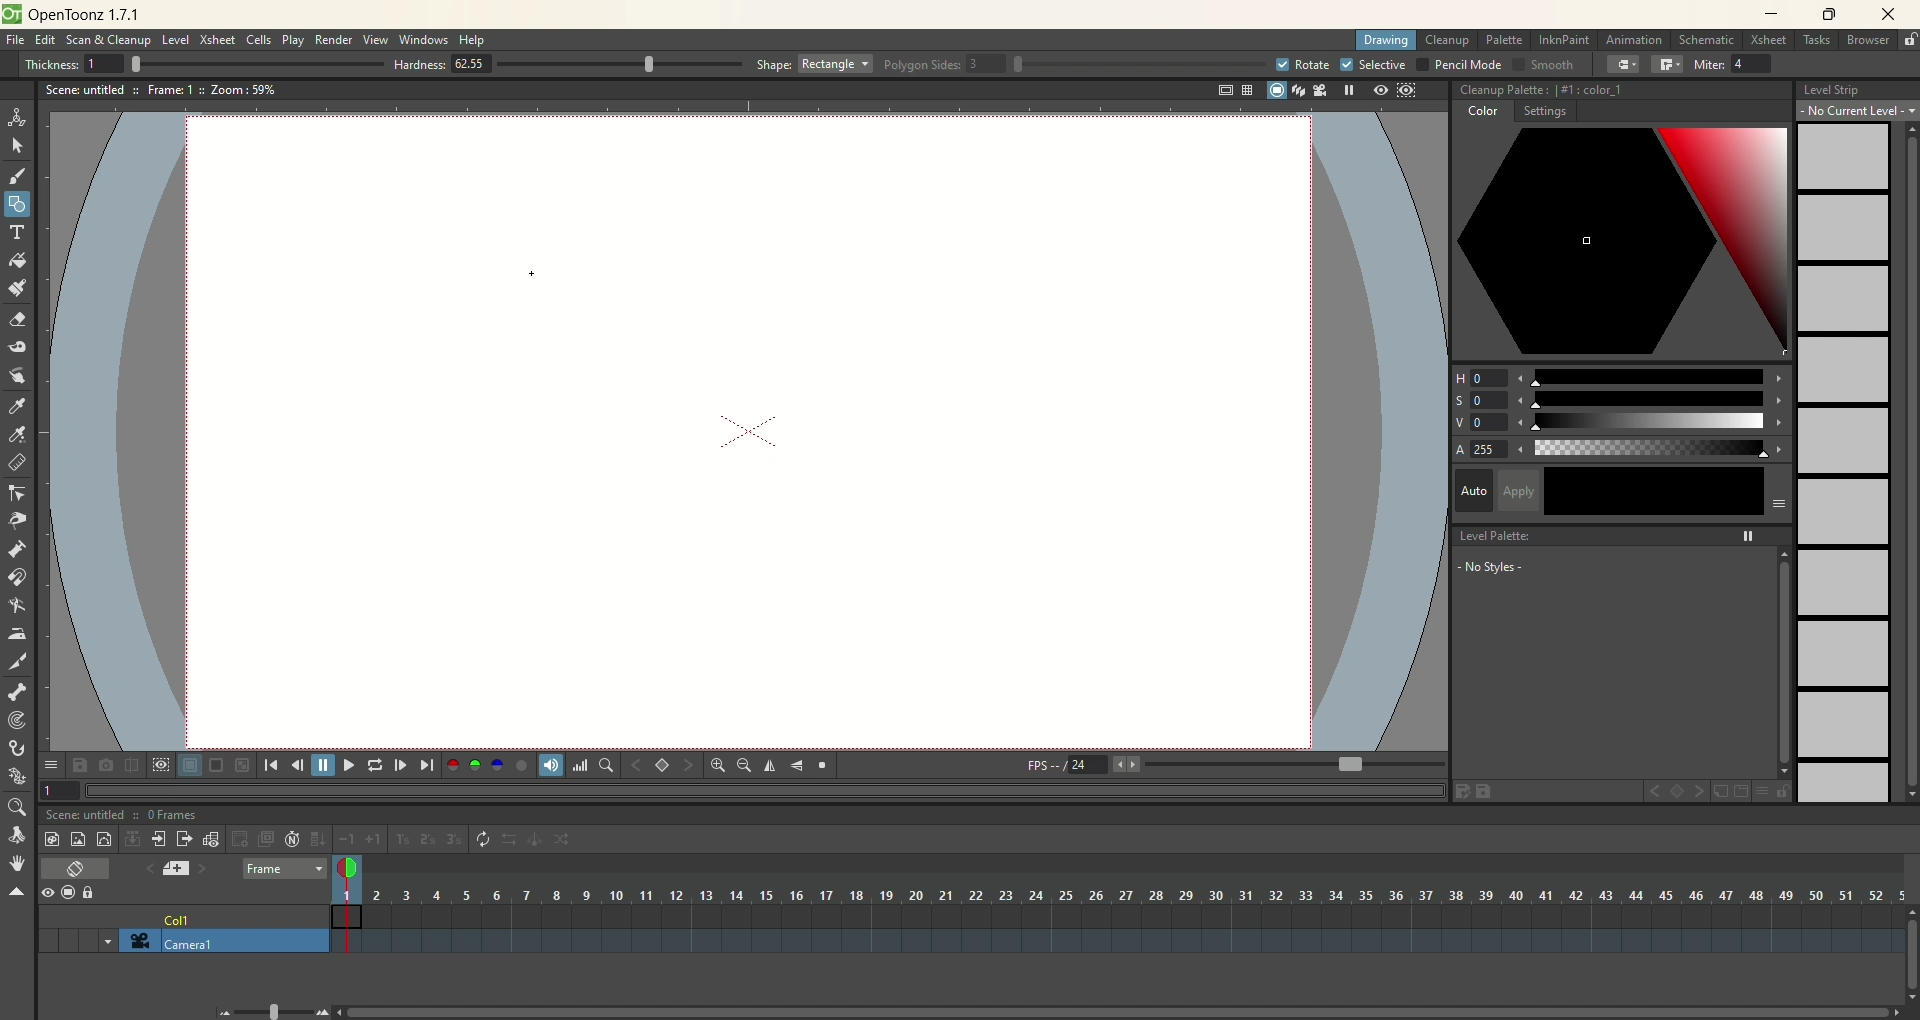  Describe the element at coordinates (145, 866) in the screenshot. I see `previous memo` at that location.